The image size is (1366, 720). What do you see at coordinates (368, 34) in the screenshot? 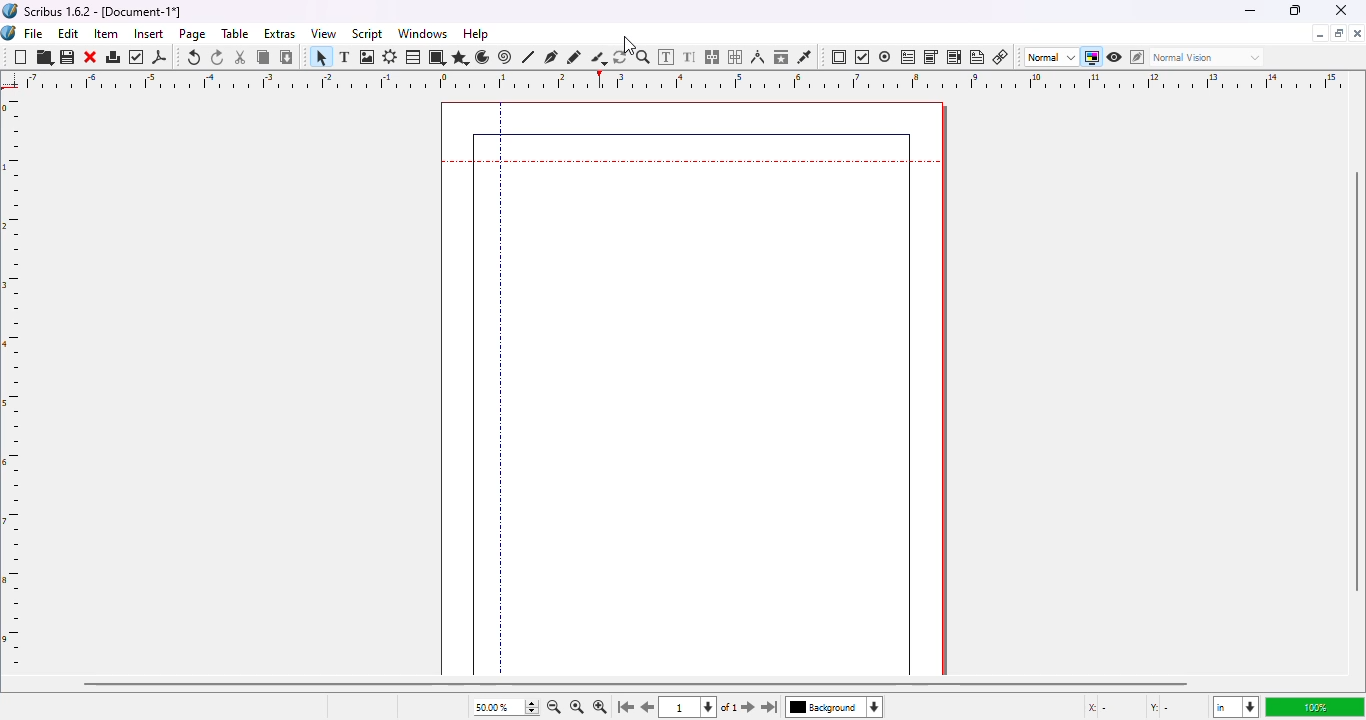
I see `script` at bounding box center [368, 34].